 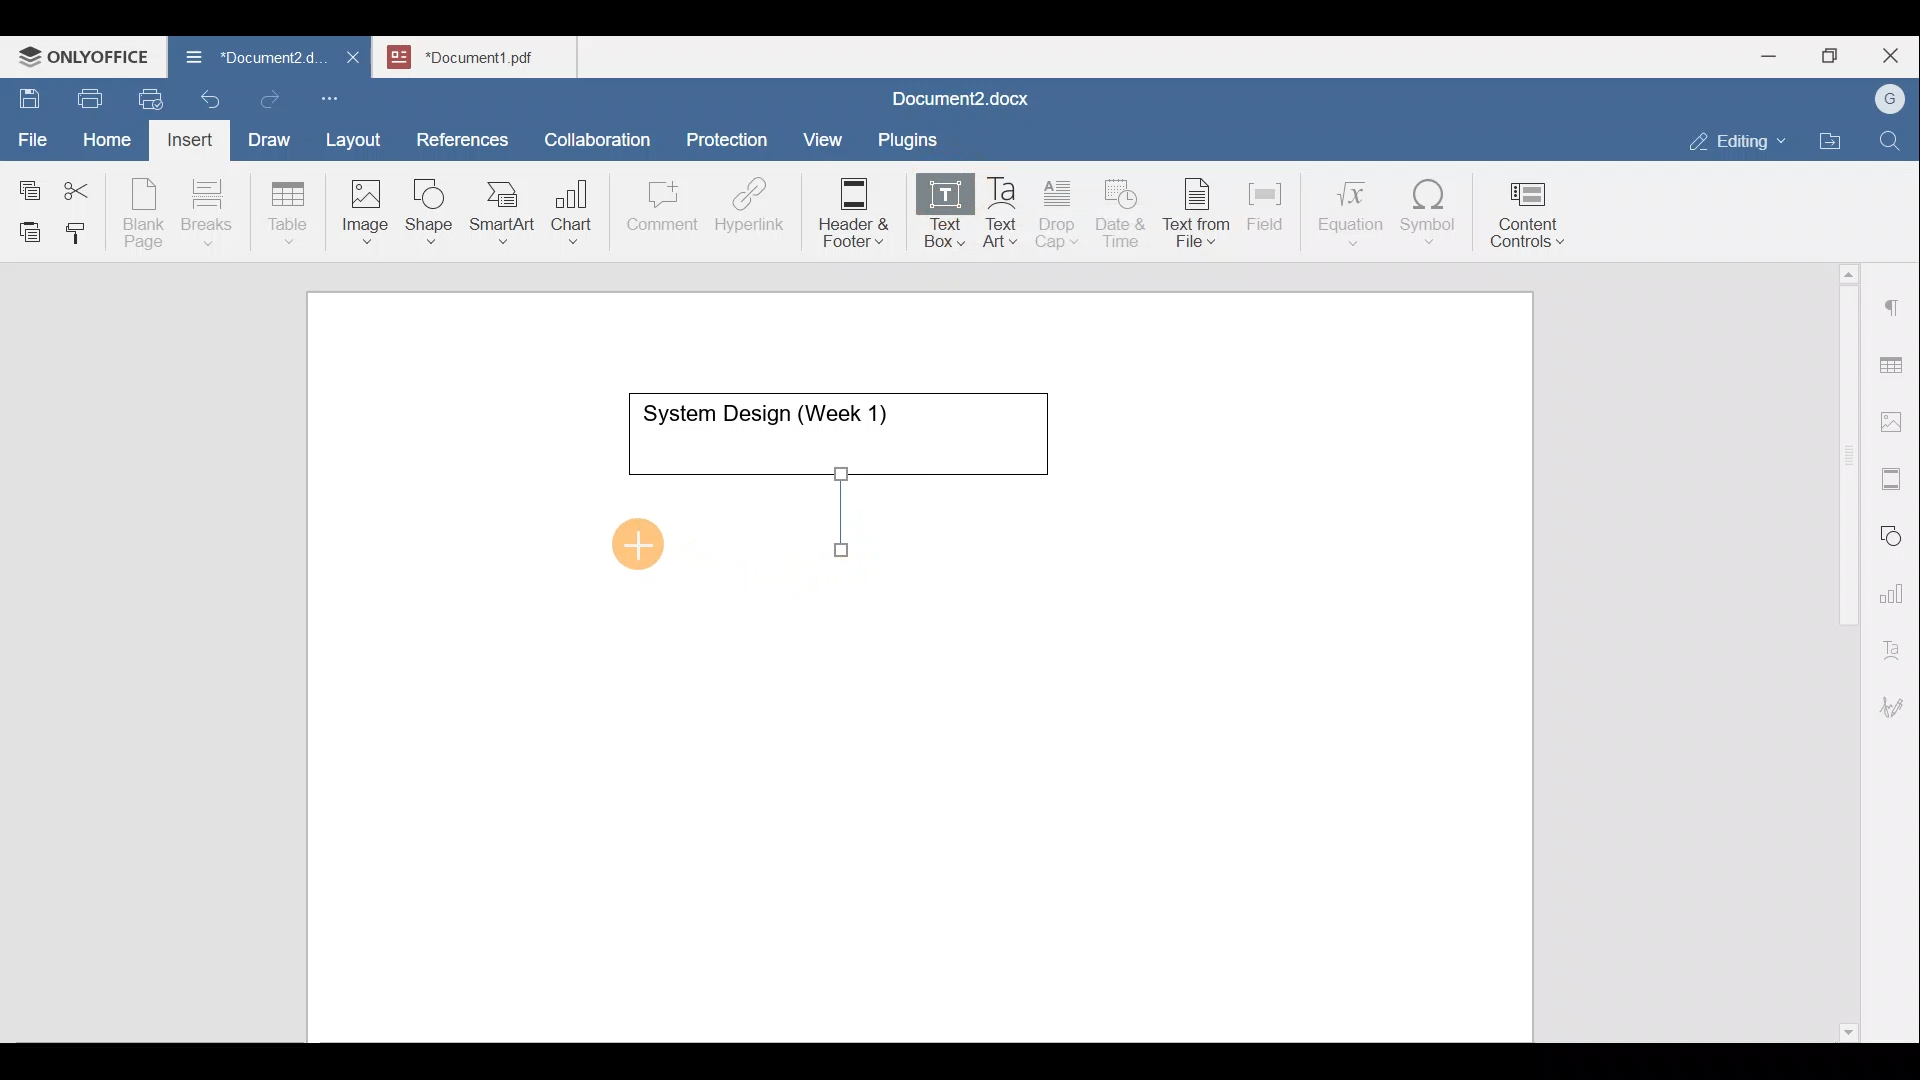 What do you see at coordinates (34, 133) in the screenshot?
I see `File` at bounding box center [34, 133].